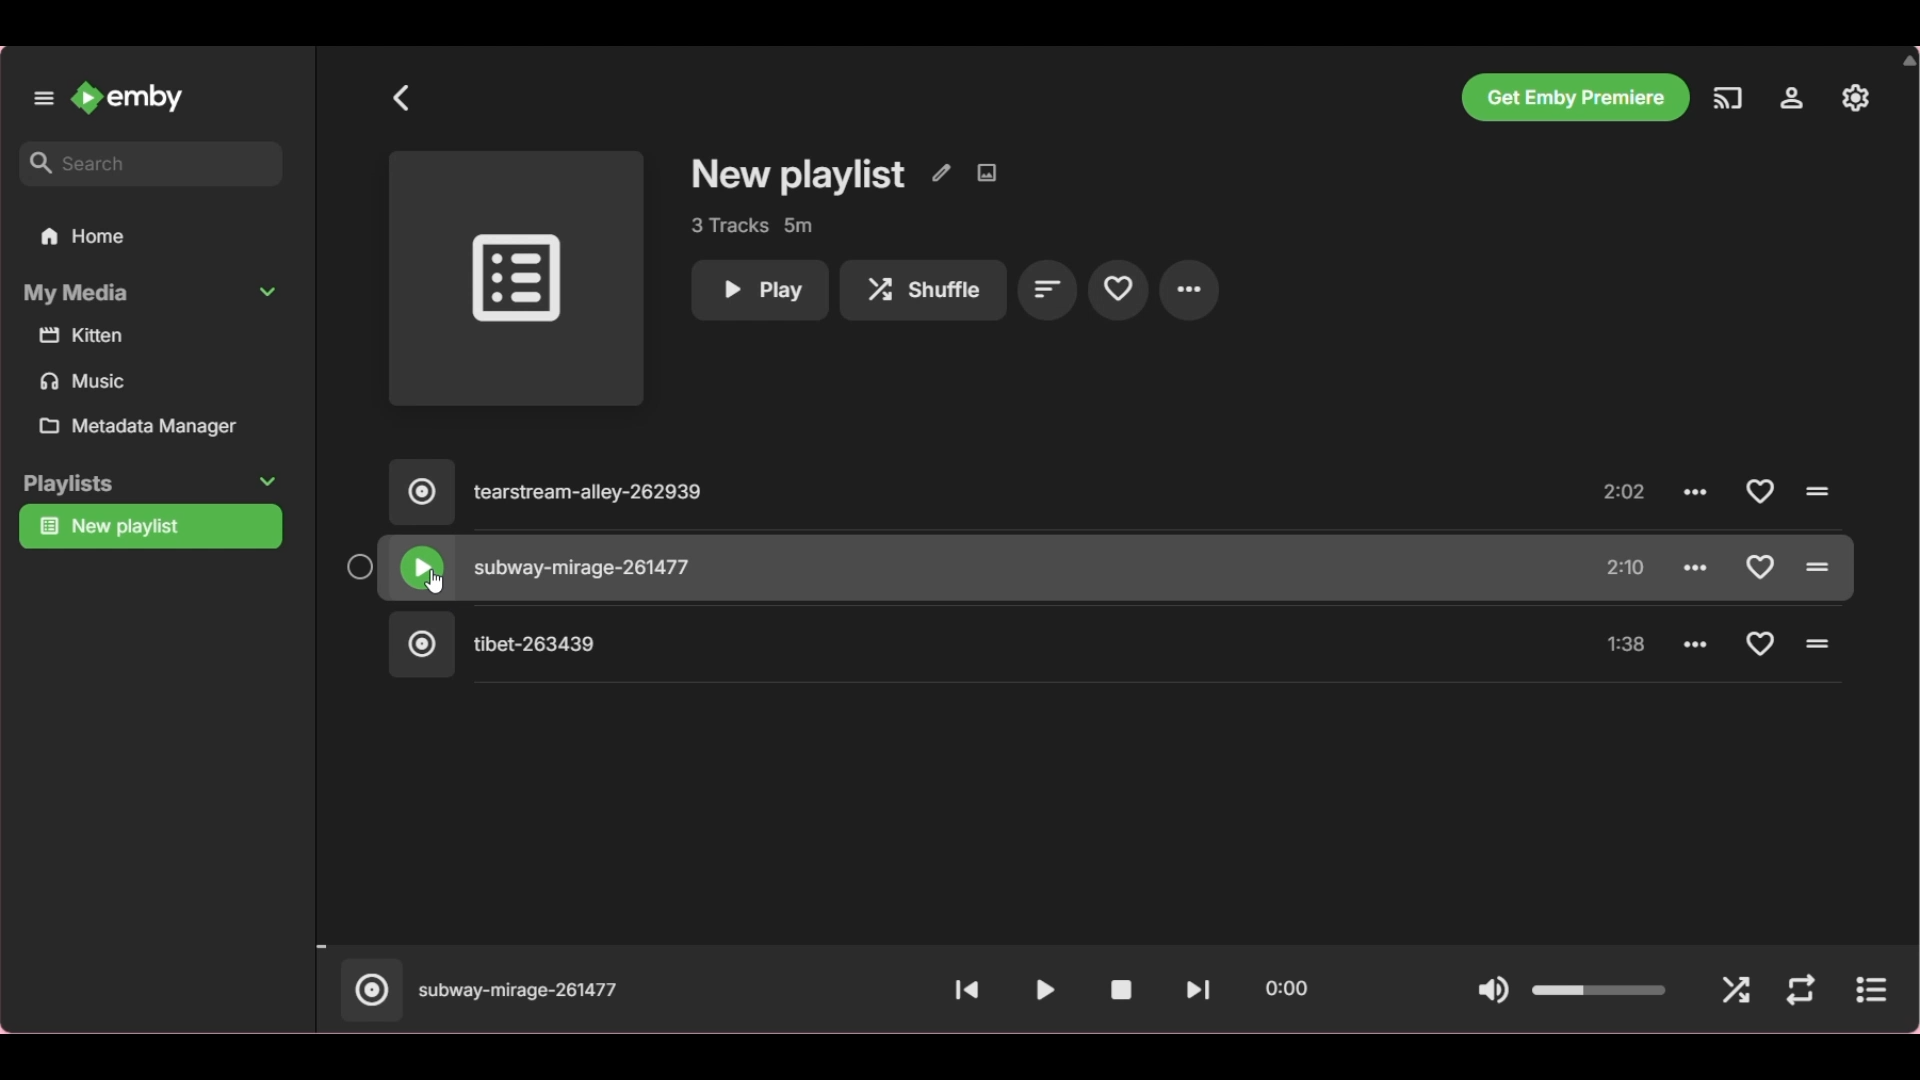 Image resolution: width=1920 pixels, height=1080 pixels. What do you see at coordinates (1698, 492) in the screenshot?
I see `Click to see more options for  song` at bounding box center [1698, 492].